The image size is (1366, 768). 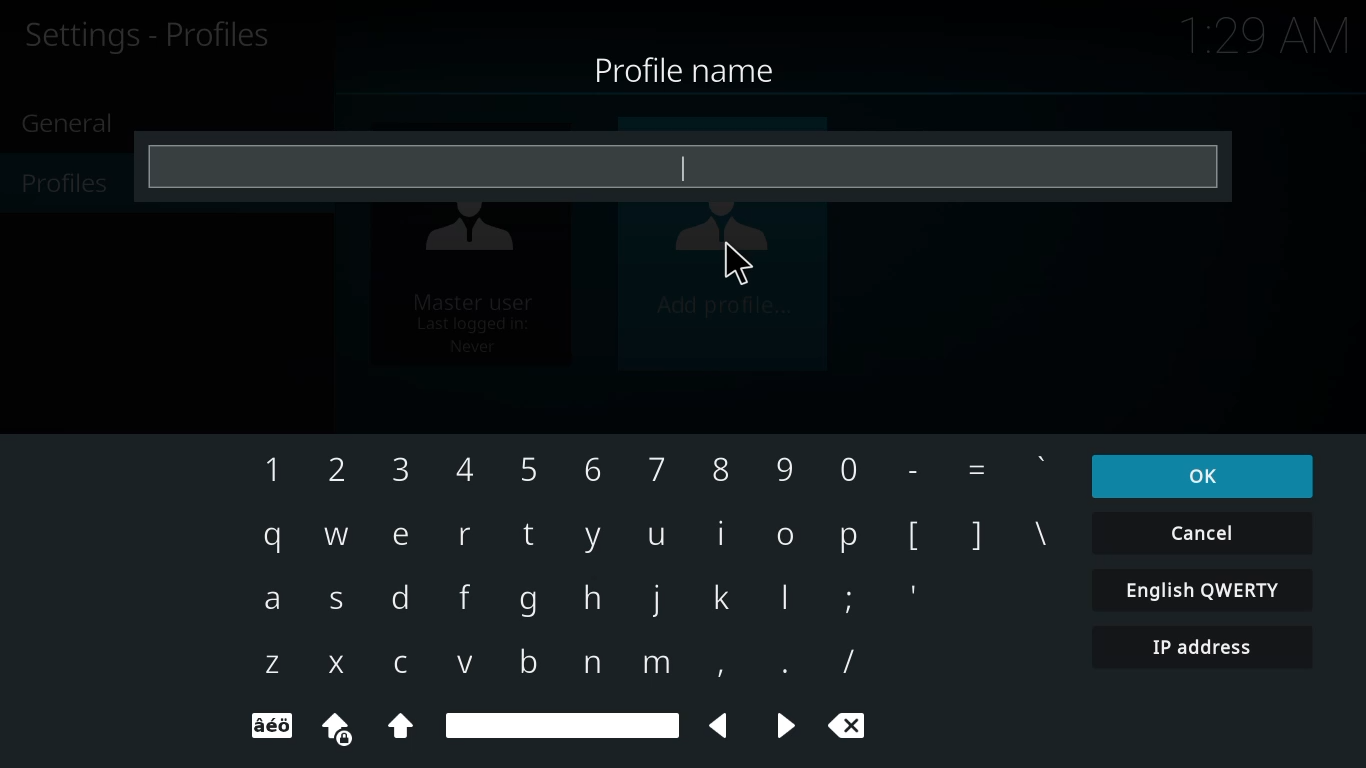 What do you see at coordinates (718, 599) in the screenshot?
I see `k` at bounding box center [718, 599].